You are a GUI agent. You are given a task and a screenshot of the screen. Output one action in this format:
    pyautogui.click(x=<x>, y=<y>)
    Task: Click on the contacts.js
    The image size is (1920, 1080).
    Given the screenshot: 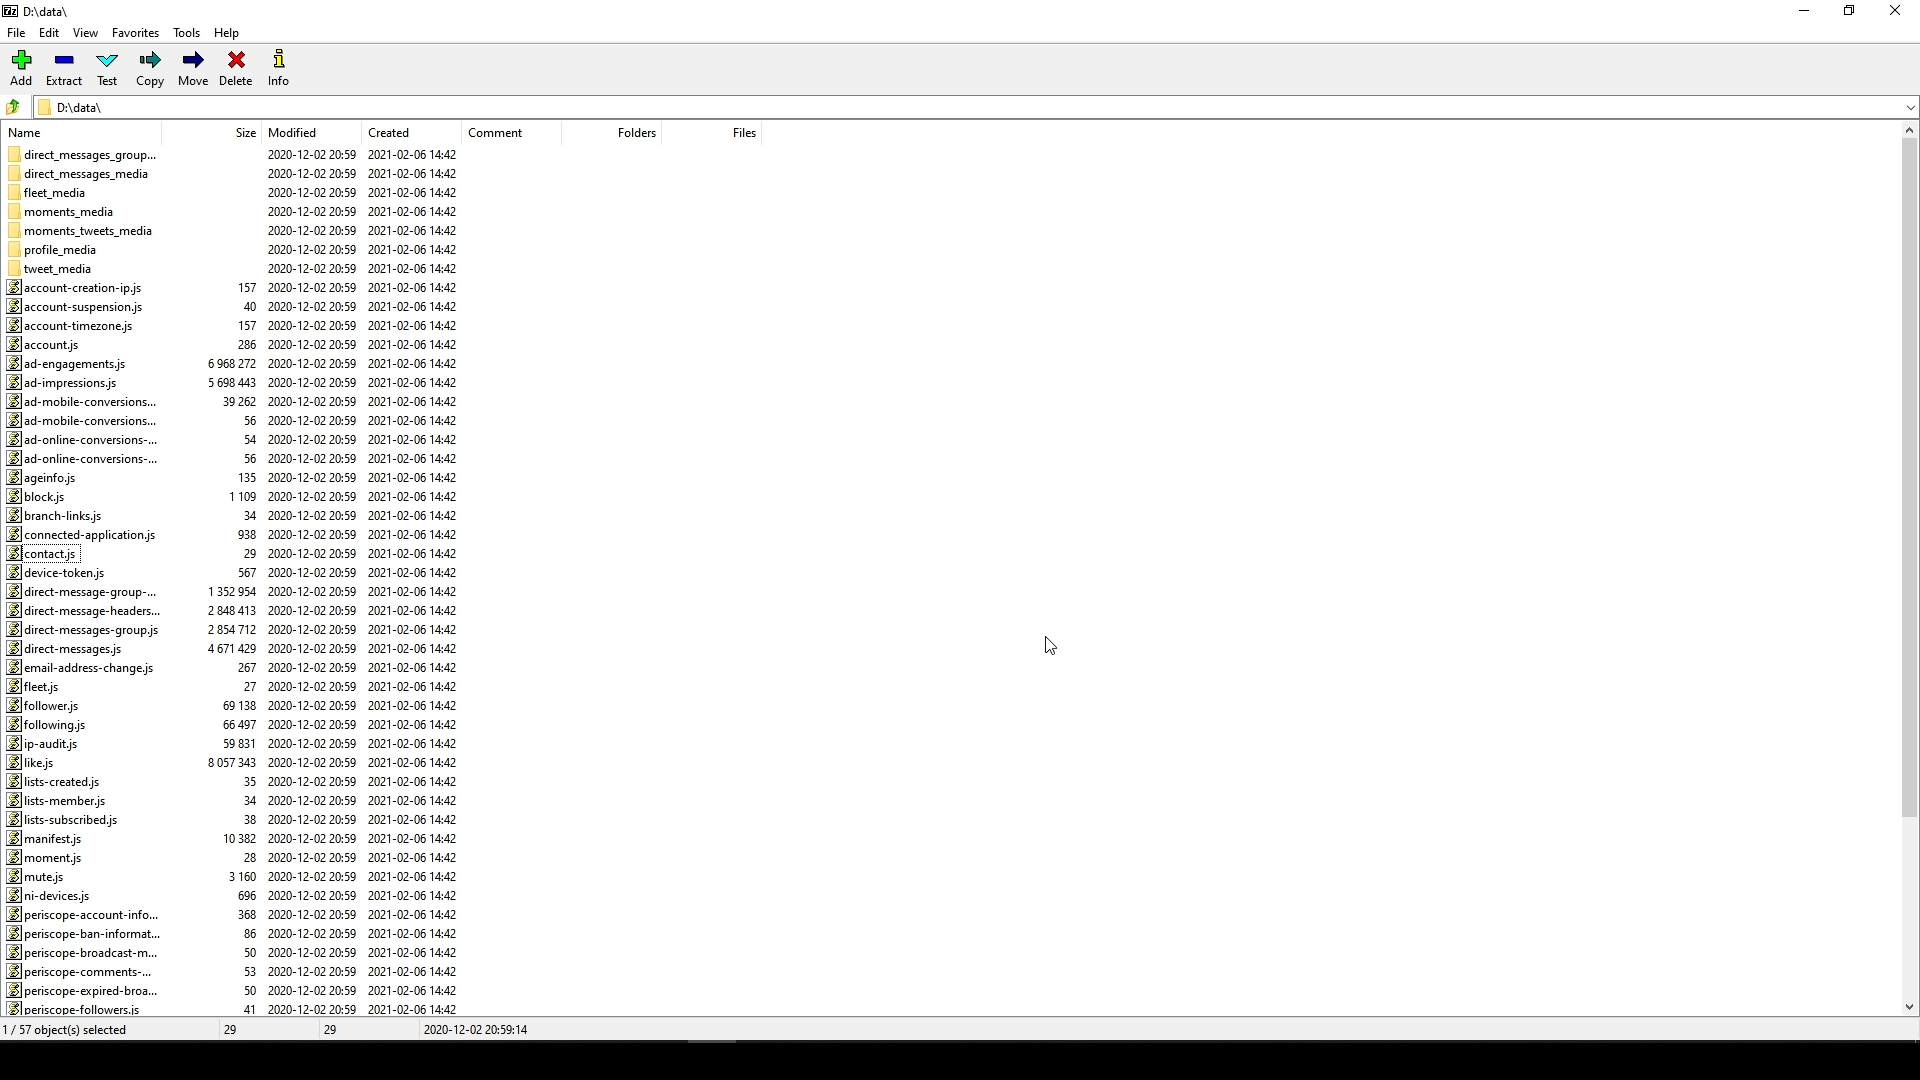 What is the action you would take?
    pyautogui.click(x=49, y=553)
    